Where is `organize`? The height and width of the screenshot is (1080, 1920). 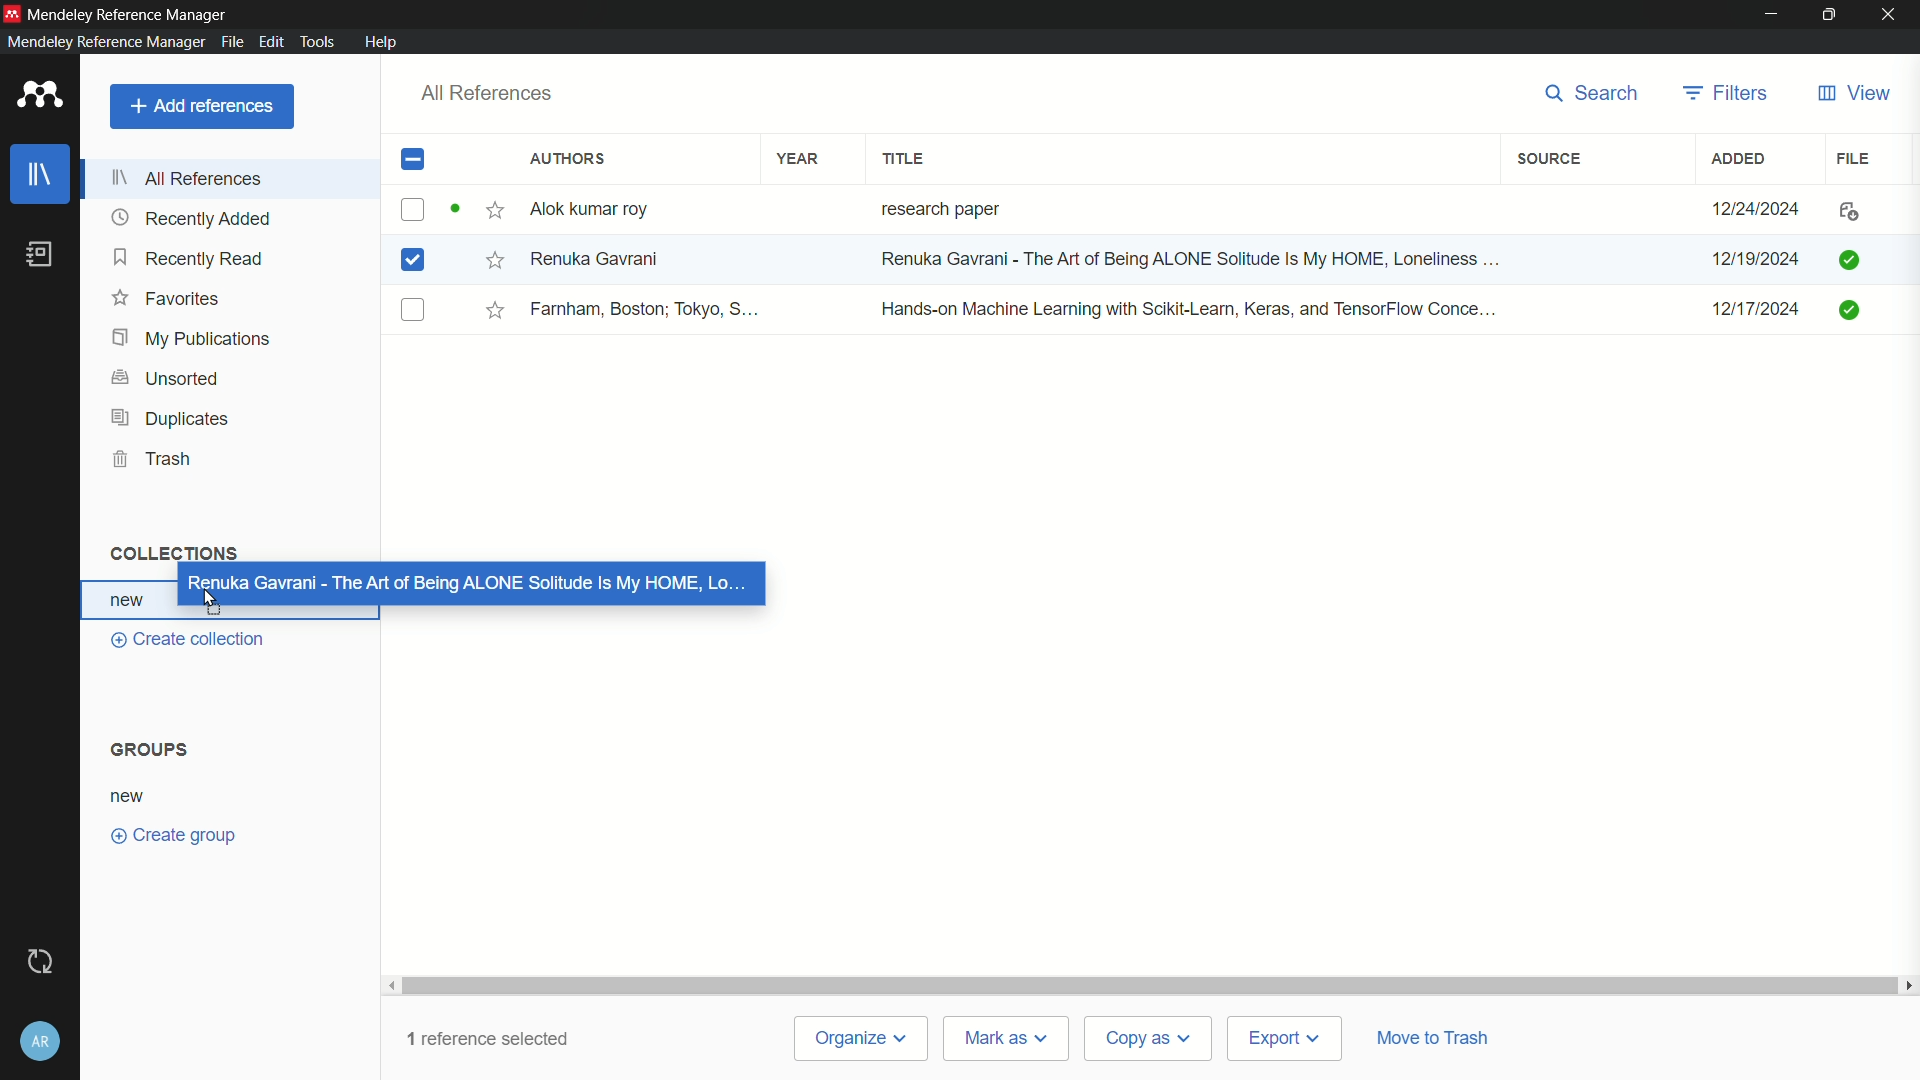 organize is located at coordinates (862, 1039).